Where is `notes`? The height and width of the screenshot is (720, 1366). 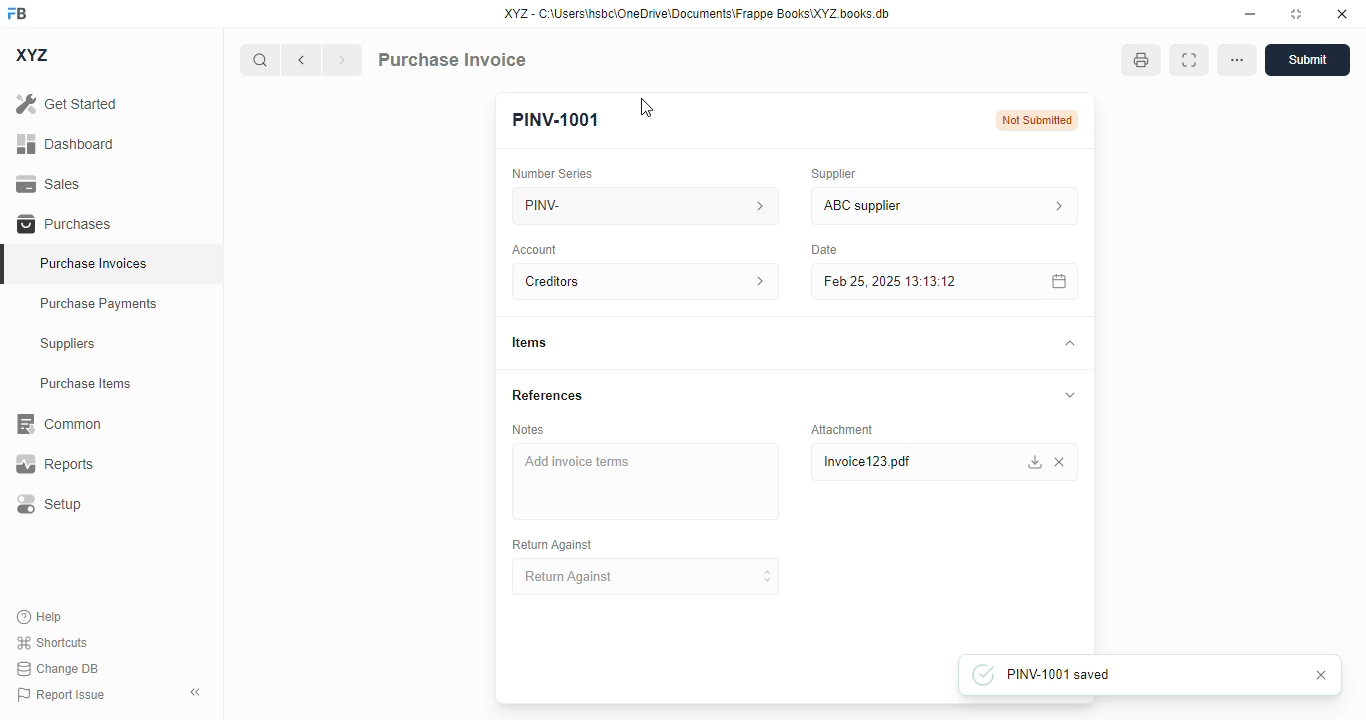
notes is located at coordinates (528, 429).